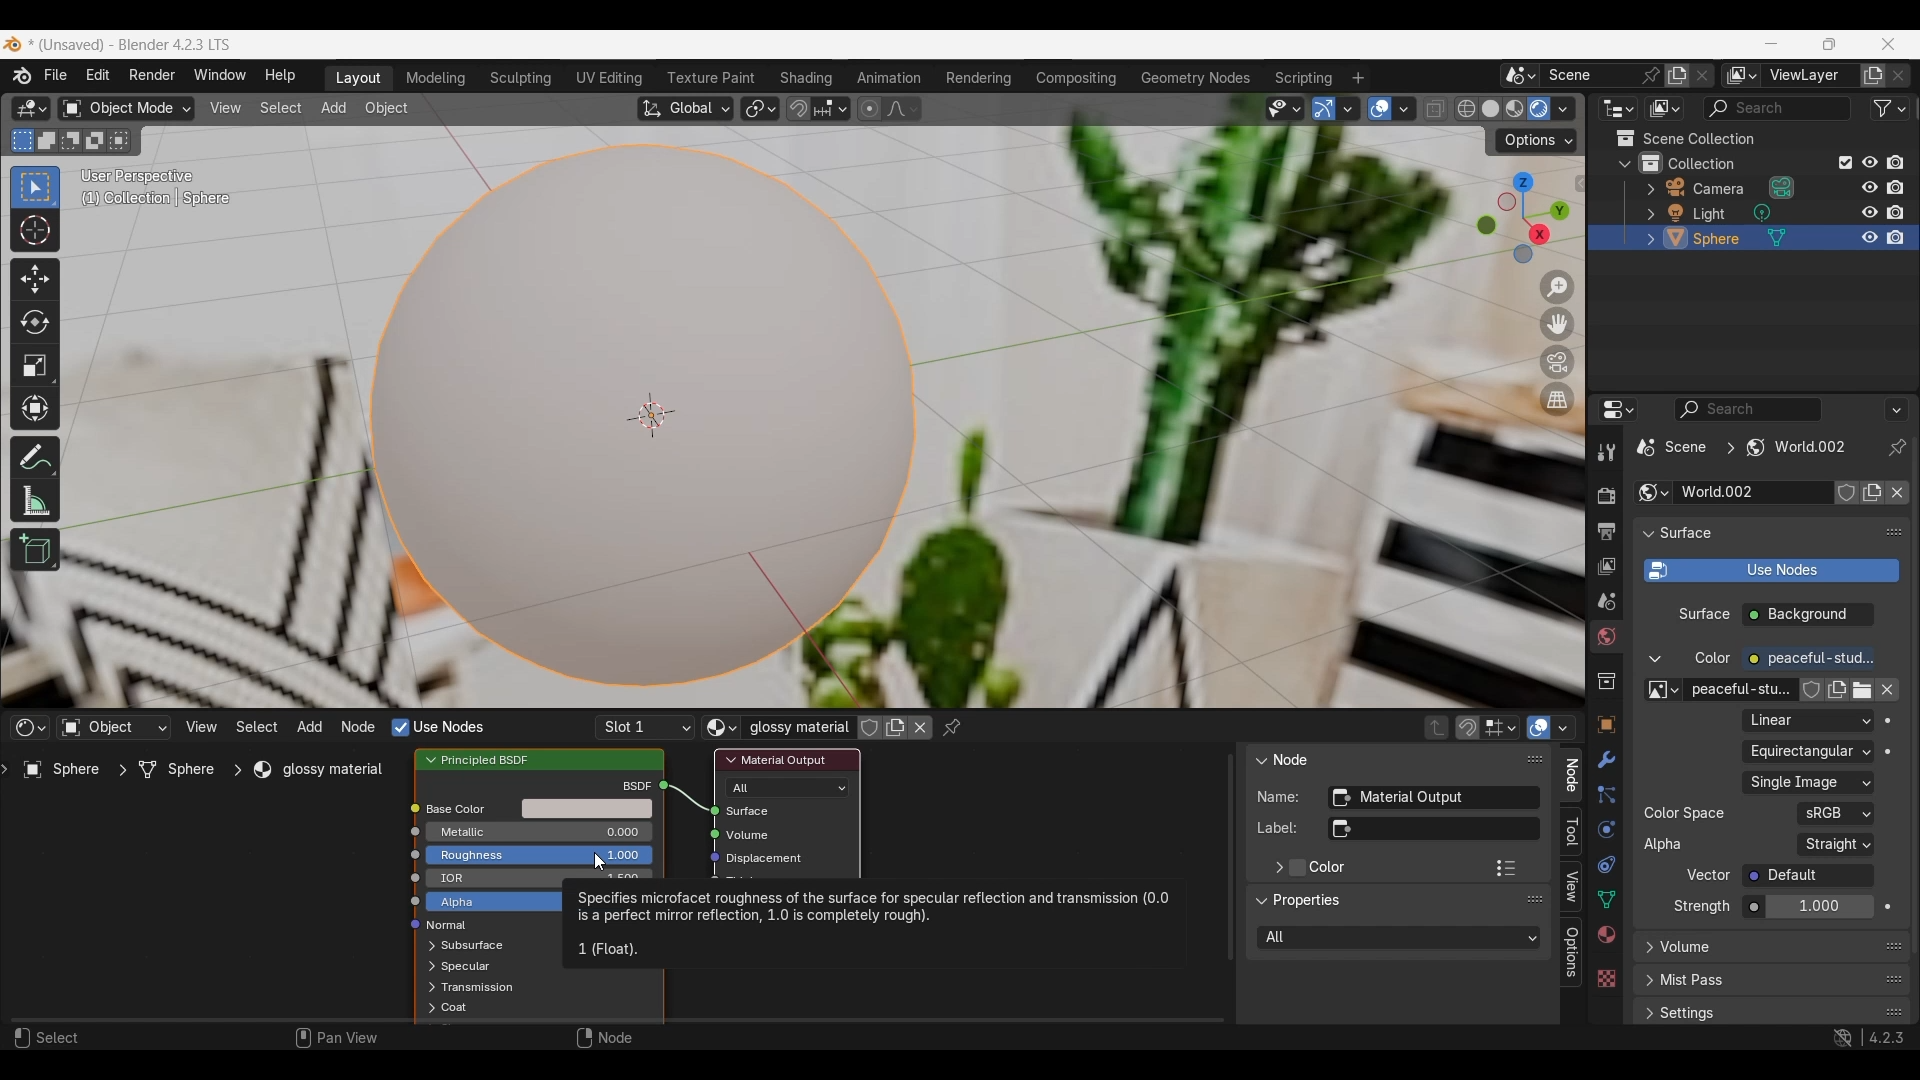  I want to click on Software logo, so click(12, 45).